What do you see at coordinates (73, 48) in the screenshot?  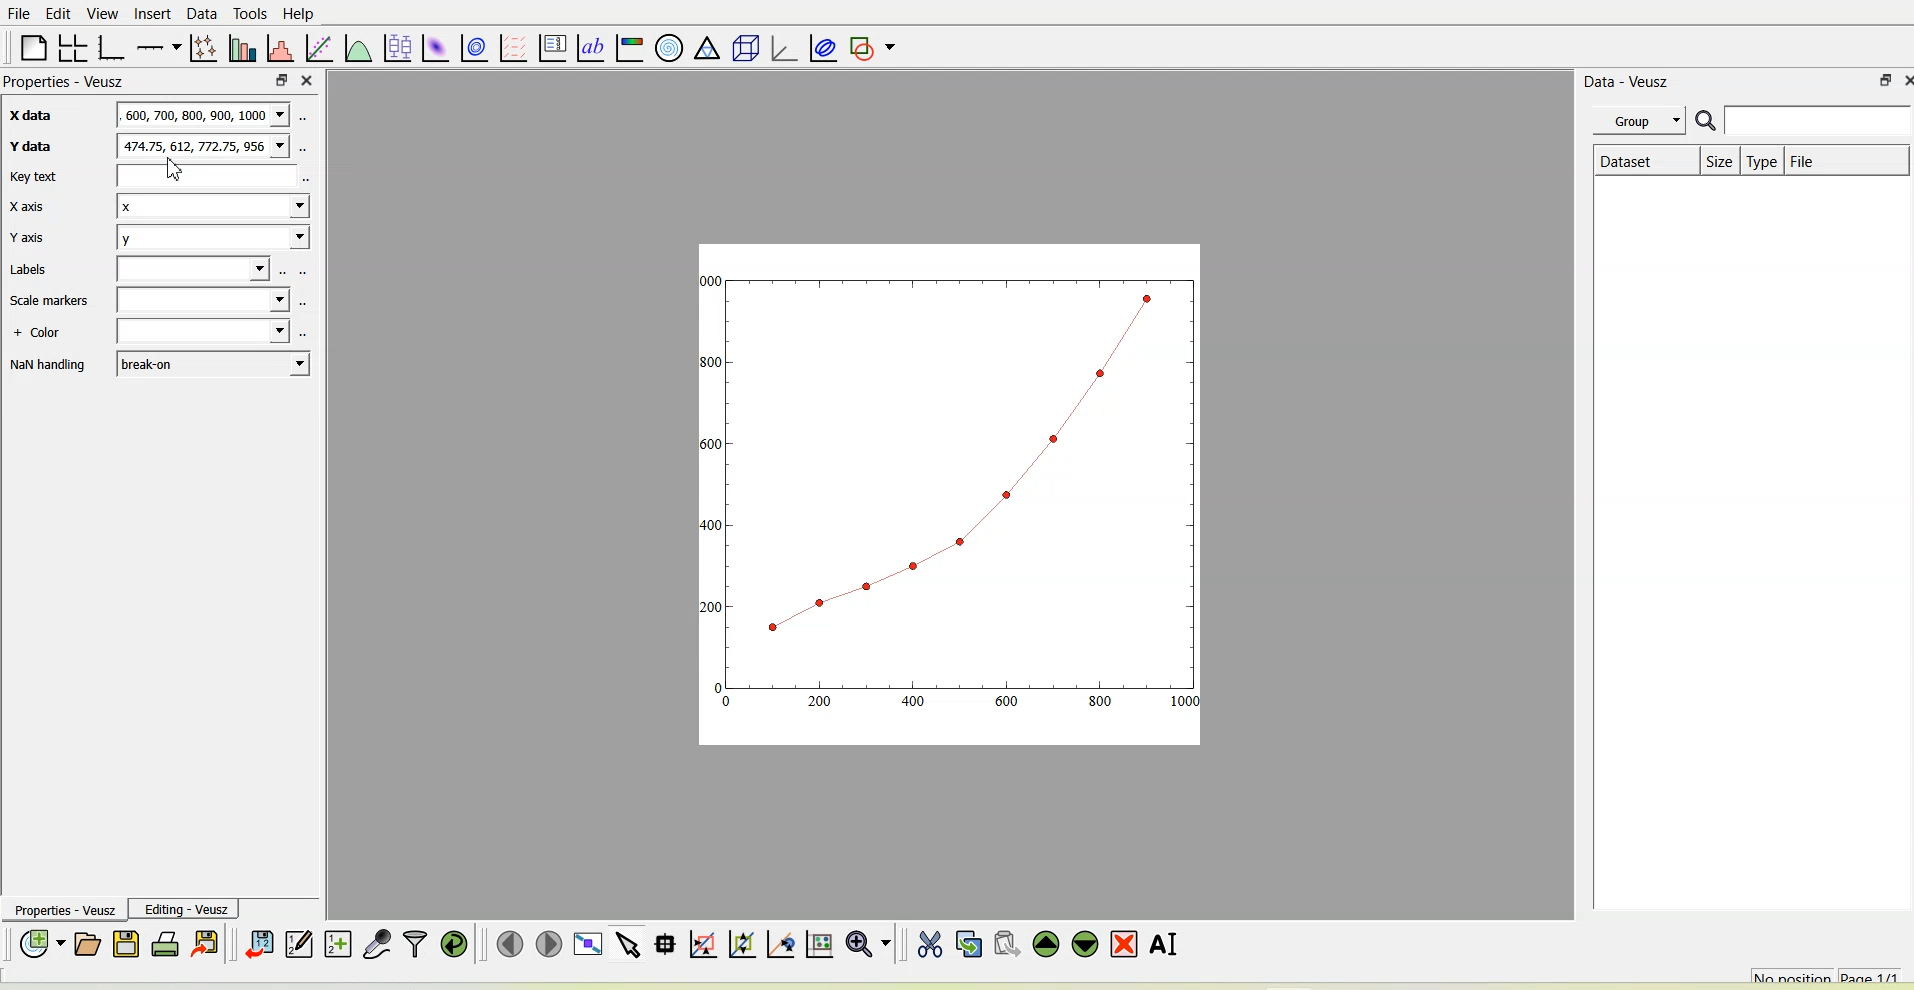 I see `Arrange graphs in a grid` at bounding box center [73, 48].